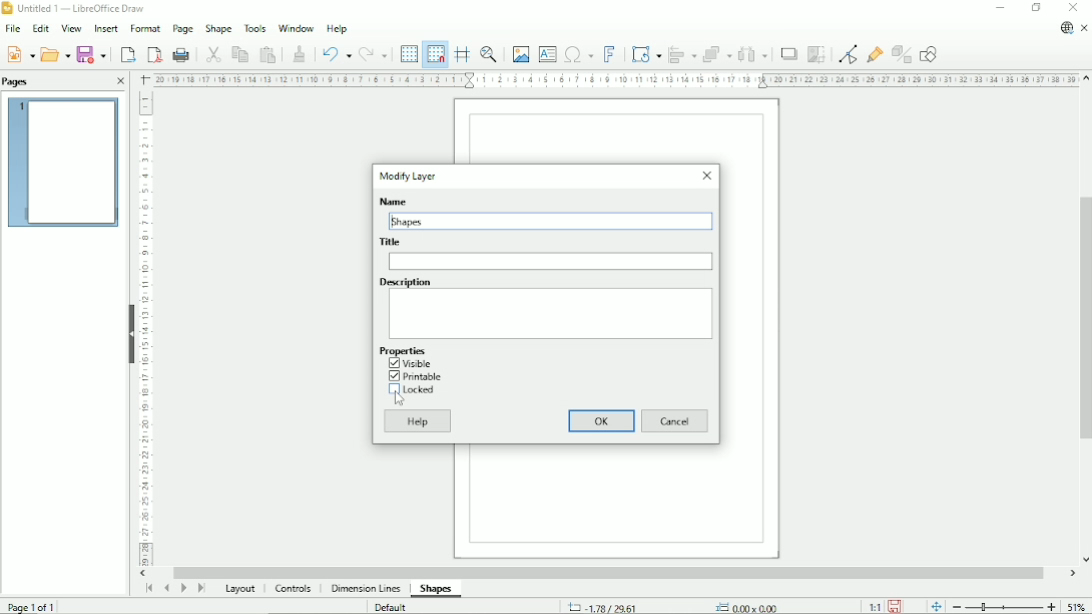 The image size is (1092, 614). What do you see at coordinates (745, 606) in the screenshot?
I see `0.00x0.00` at bounding box center [745, 606].